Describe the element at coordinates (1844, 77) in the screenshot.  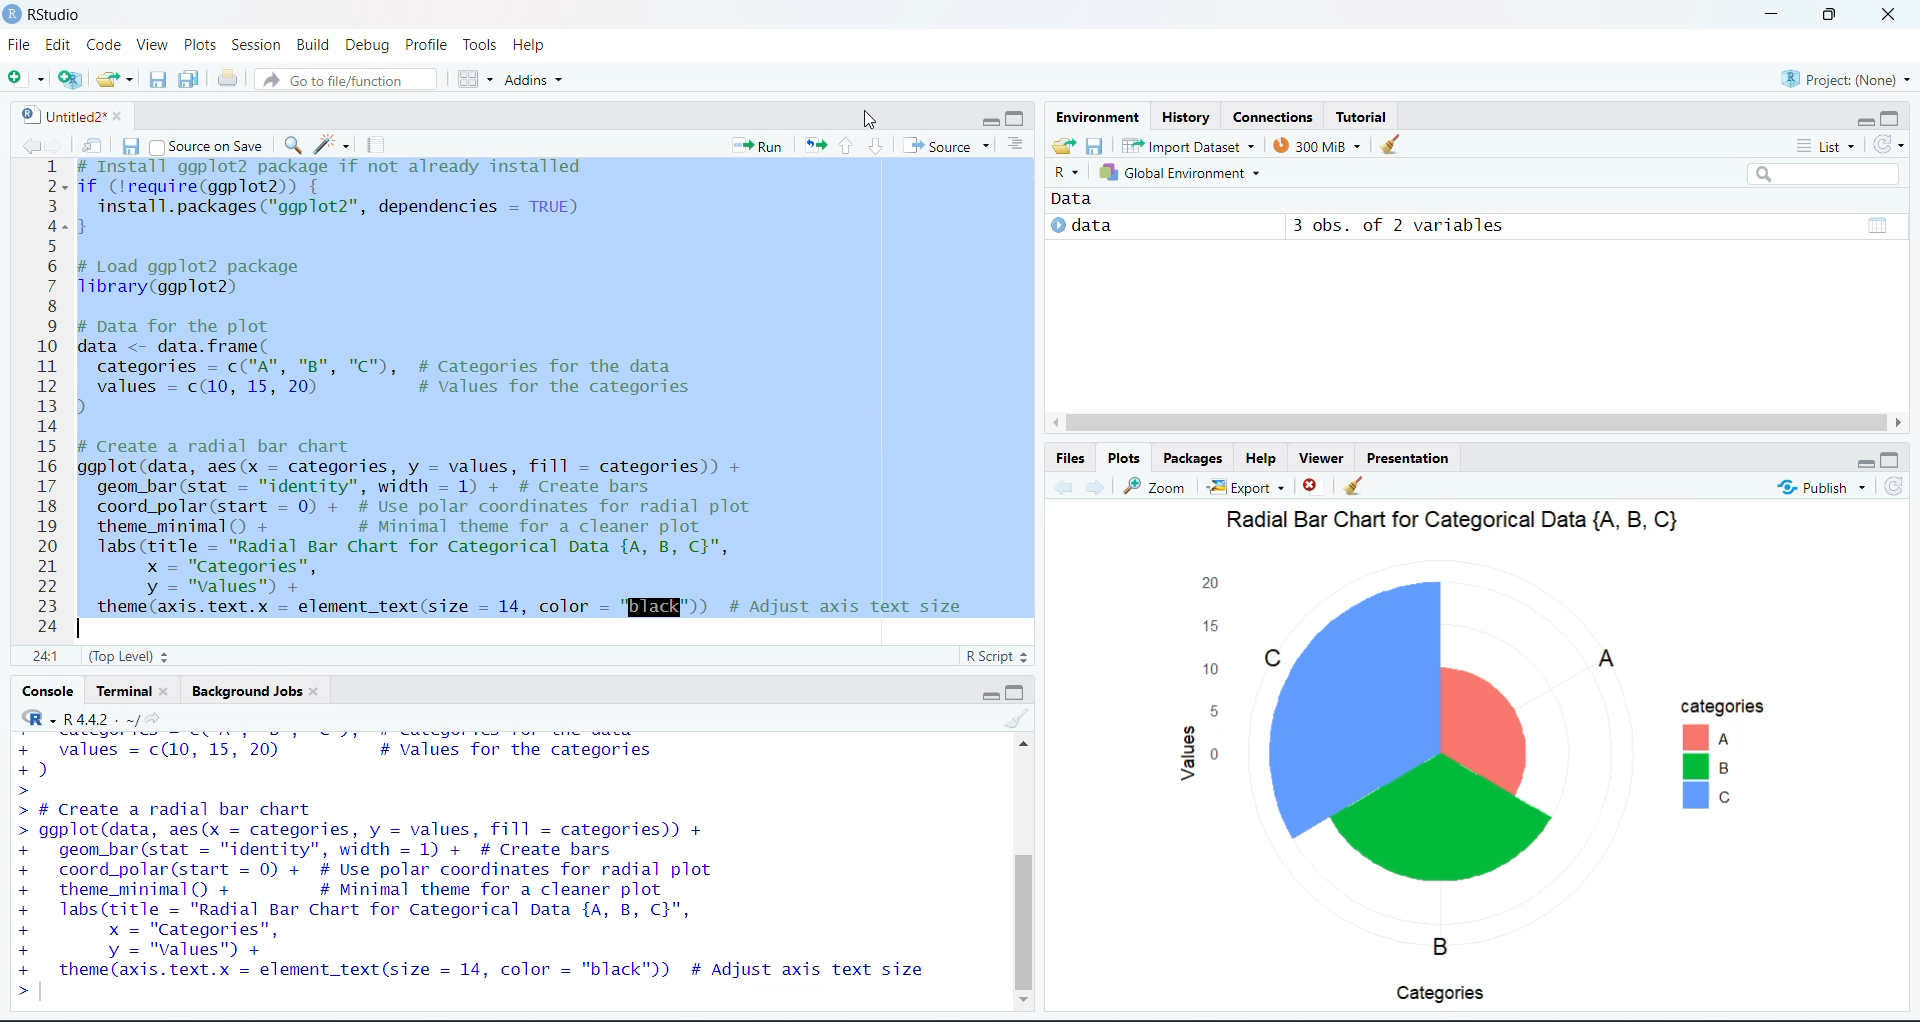
I see ` Project: (None) ` at that location.